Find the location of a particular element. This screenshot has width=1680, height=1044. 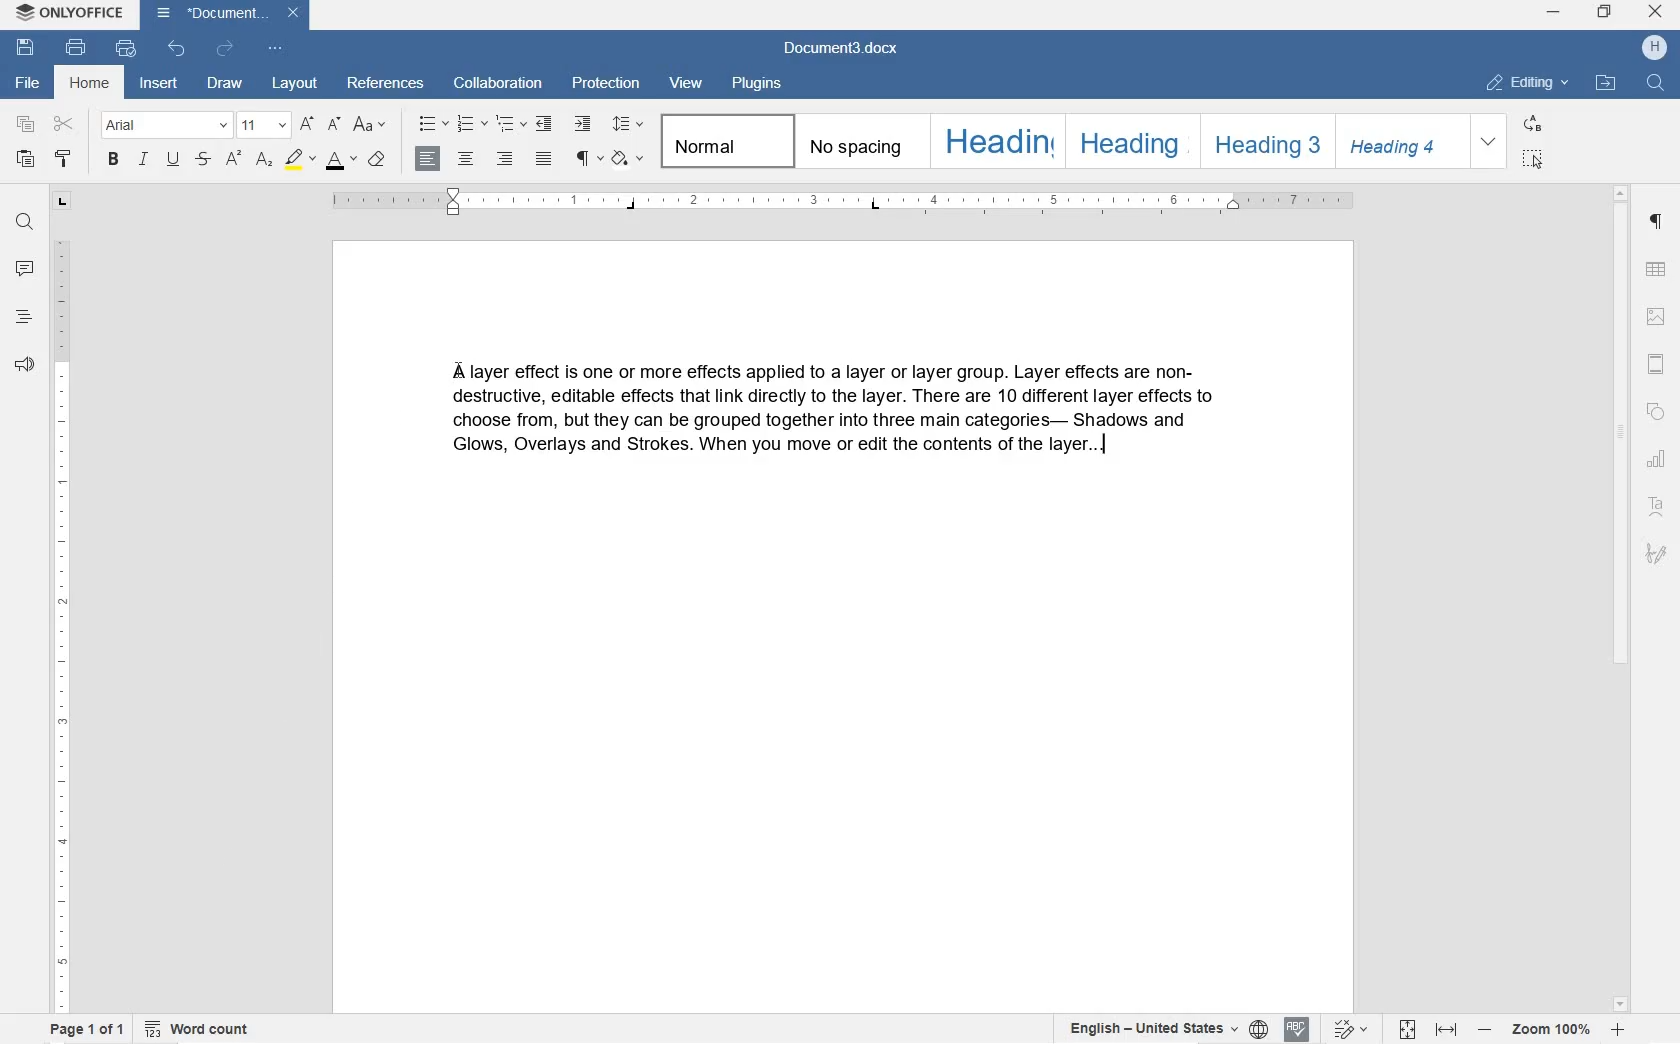

SUPERSCRIPT is located at coordinates (263, 165).